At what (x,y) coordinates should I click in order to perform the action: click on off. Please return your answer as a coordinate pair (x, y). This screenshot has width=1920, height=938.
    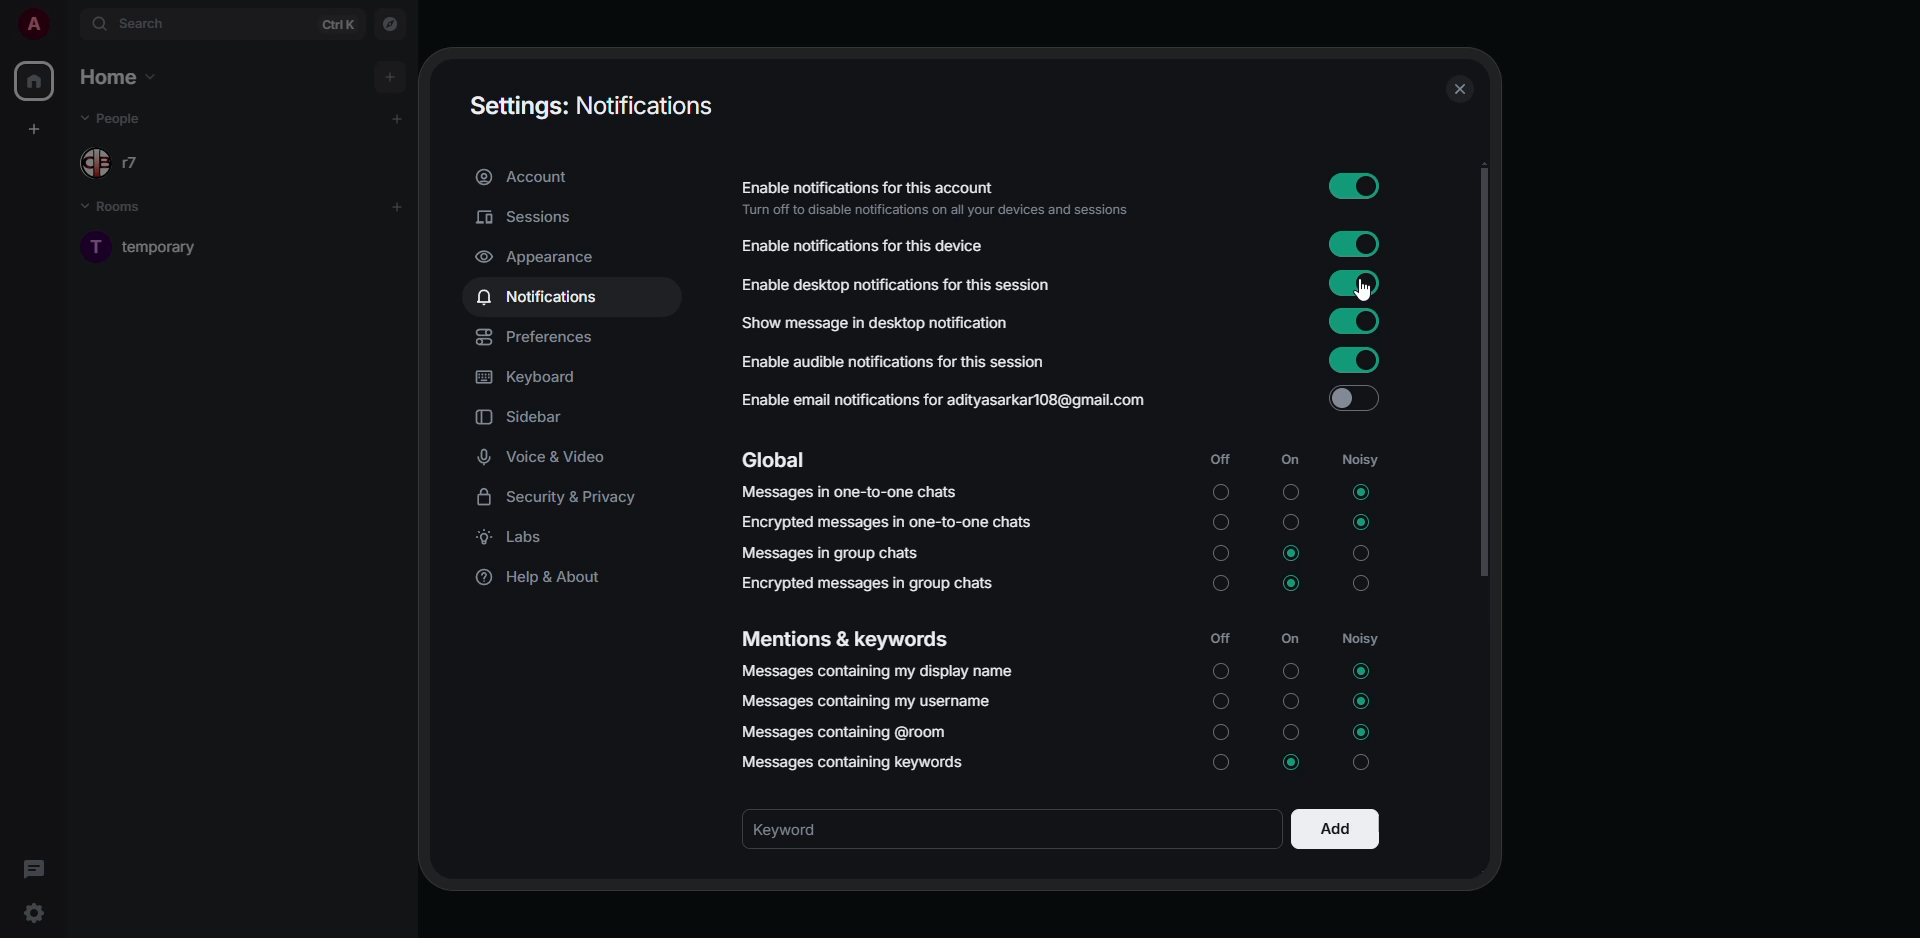
    Looking at the image, I should click on (1220, 458).